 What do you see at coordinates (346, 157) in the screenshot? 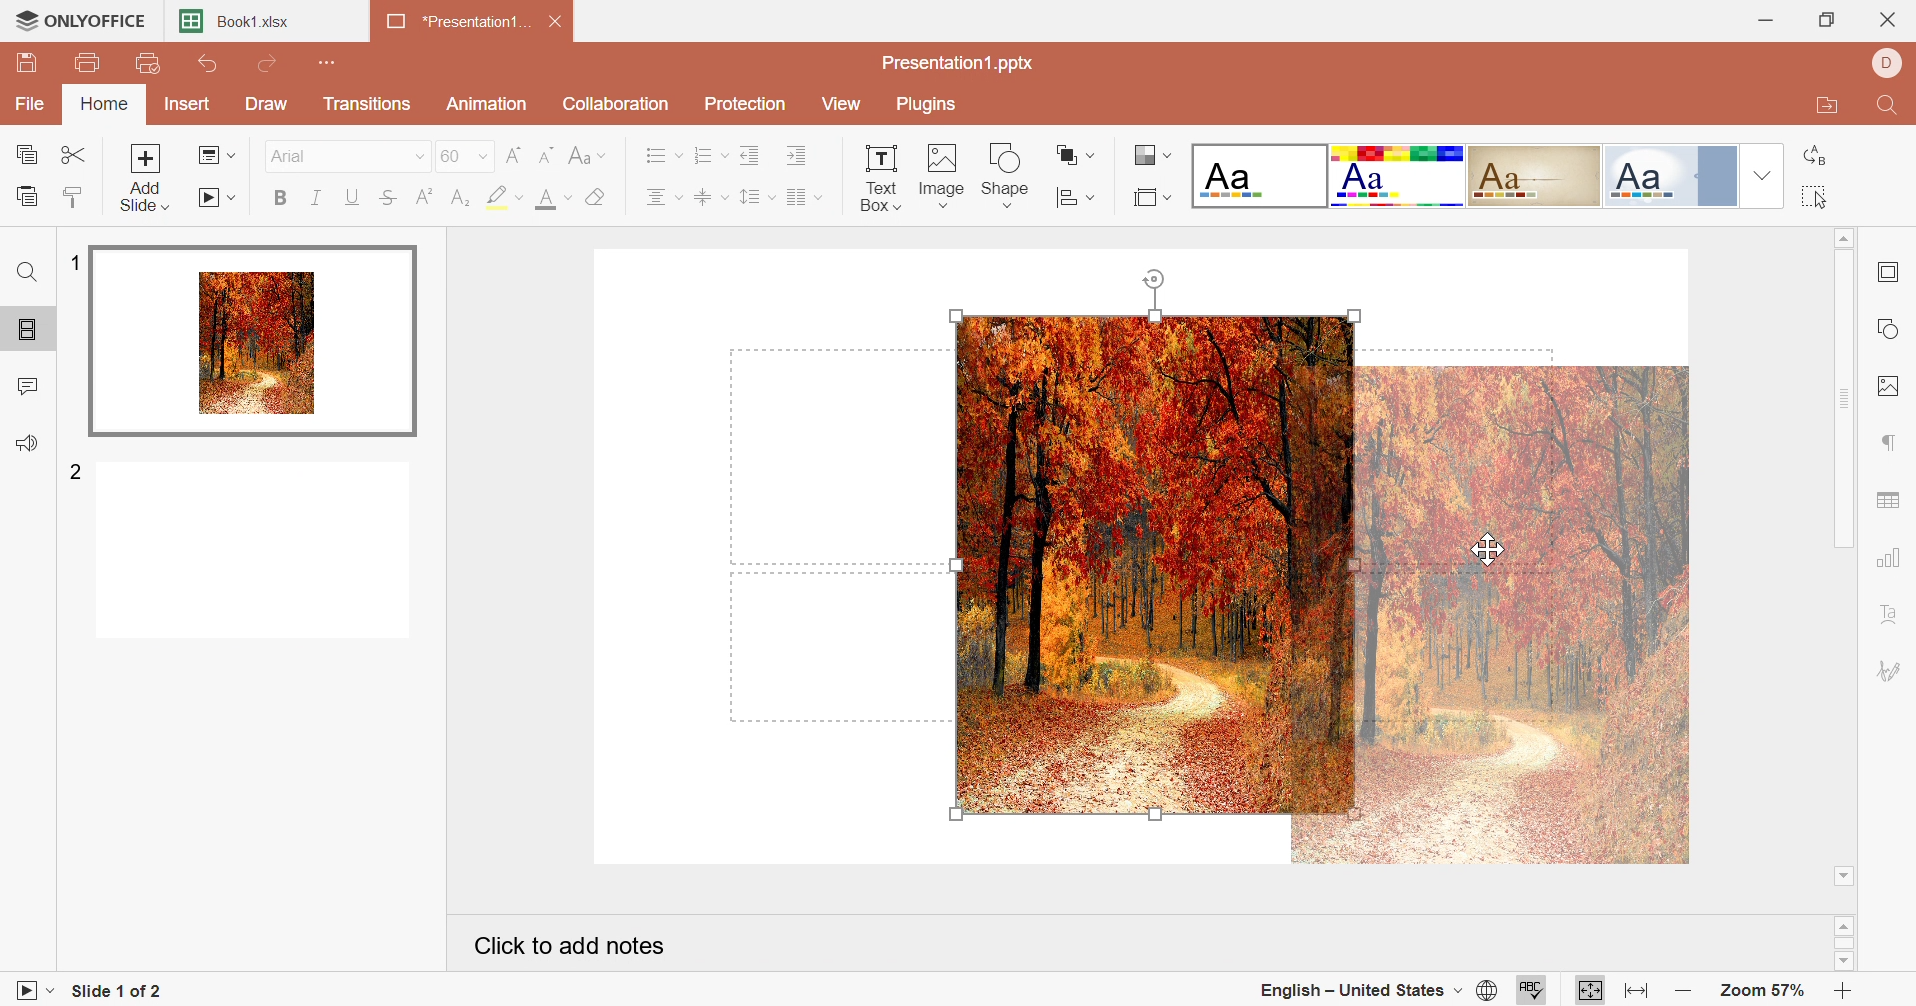
I see `Arial` at bounding box center [346, 157].